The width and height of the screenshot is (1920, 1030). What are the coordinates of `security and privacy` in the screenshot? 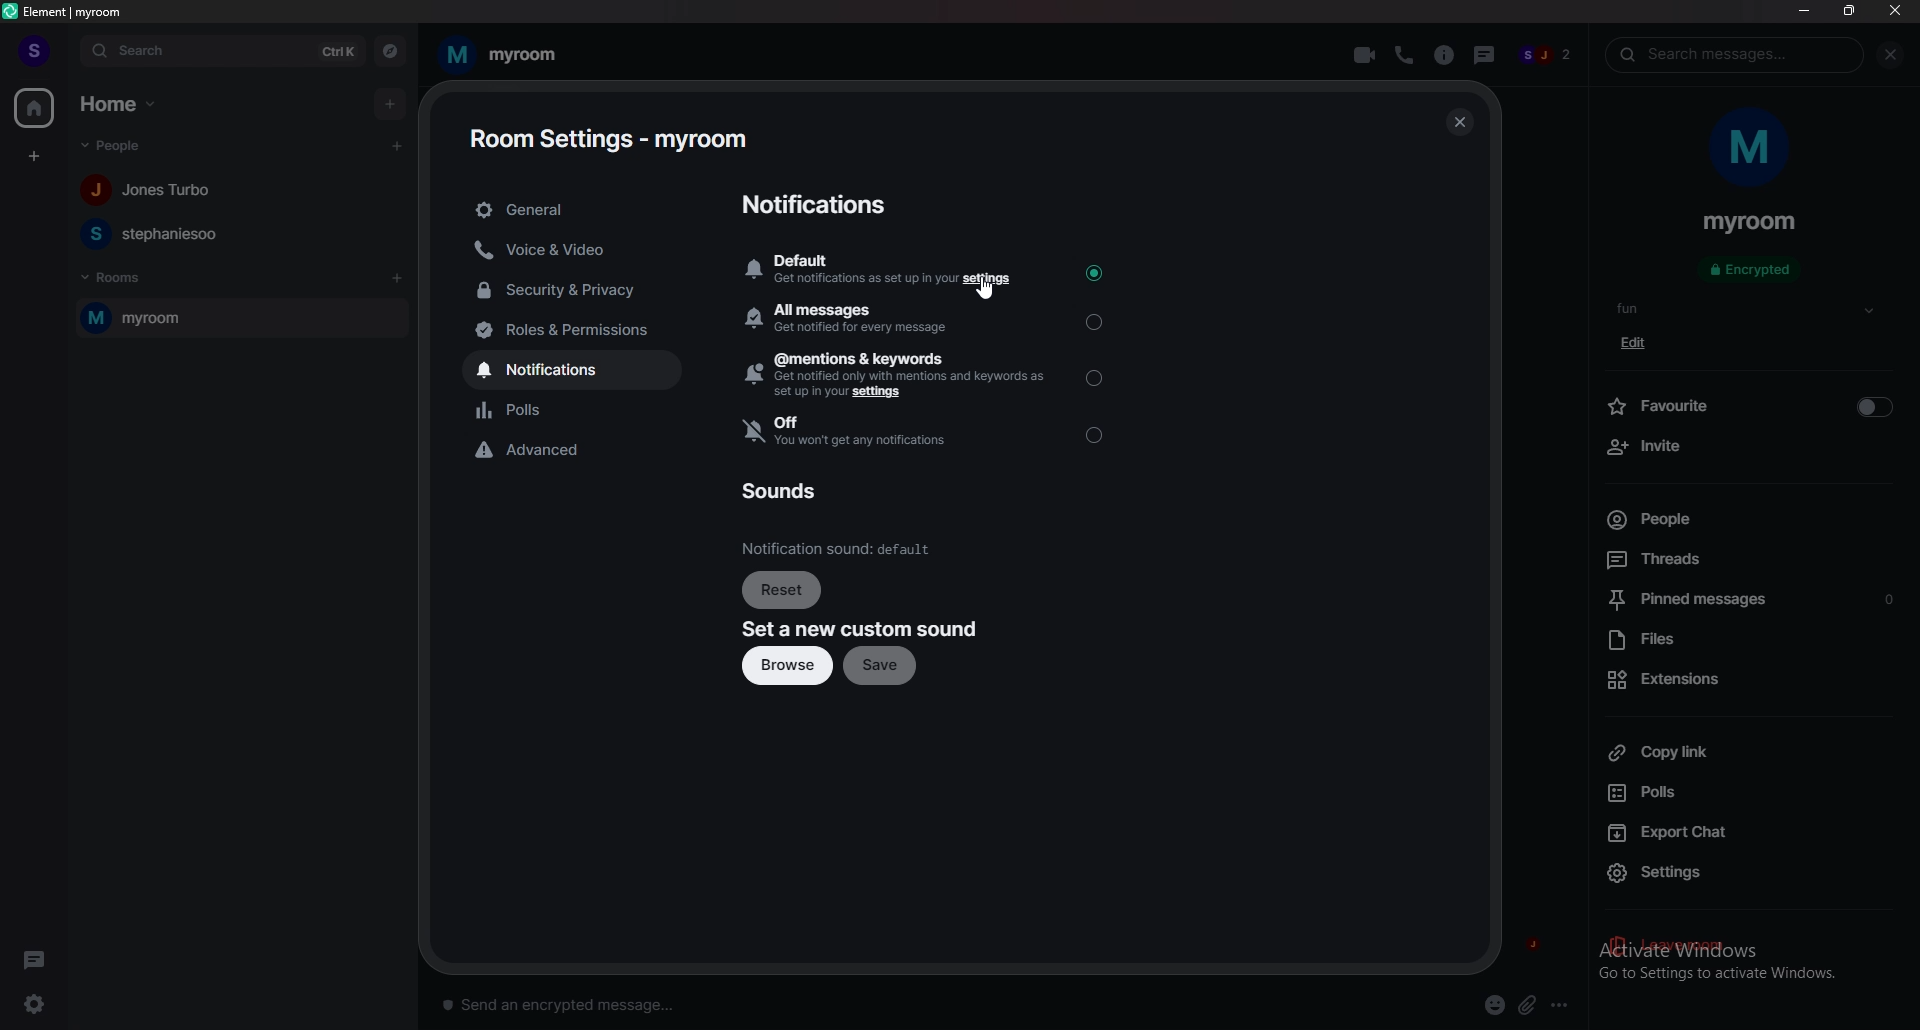 It's located at (576, 289).